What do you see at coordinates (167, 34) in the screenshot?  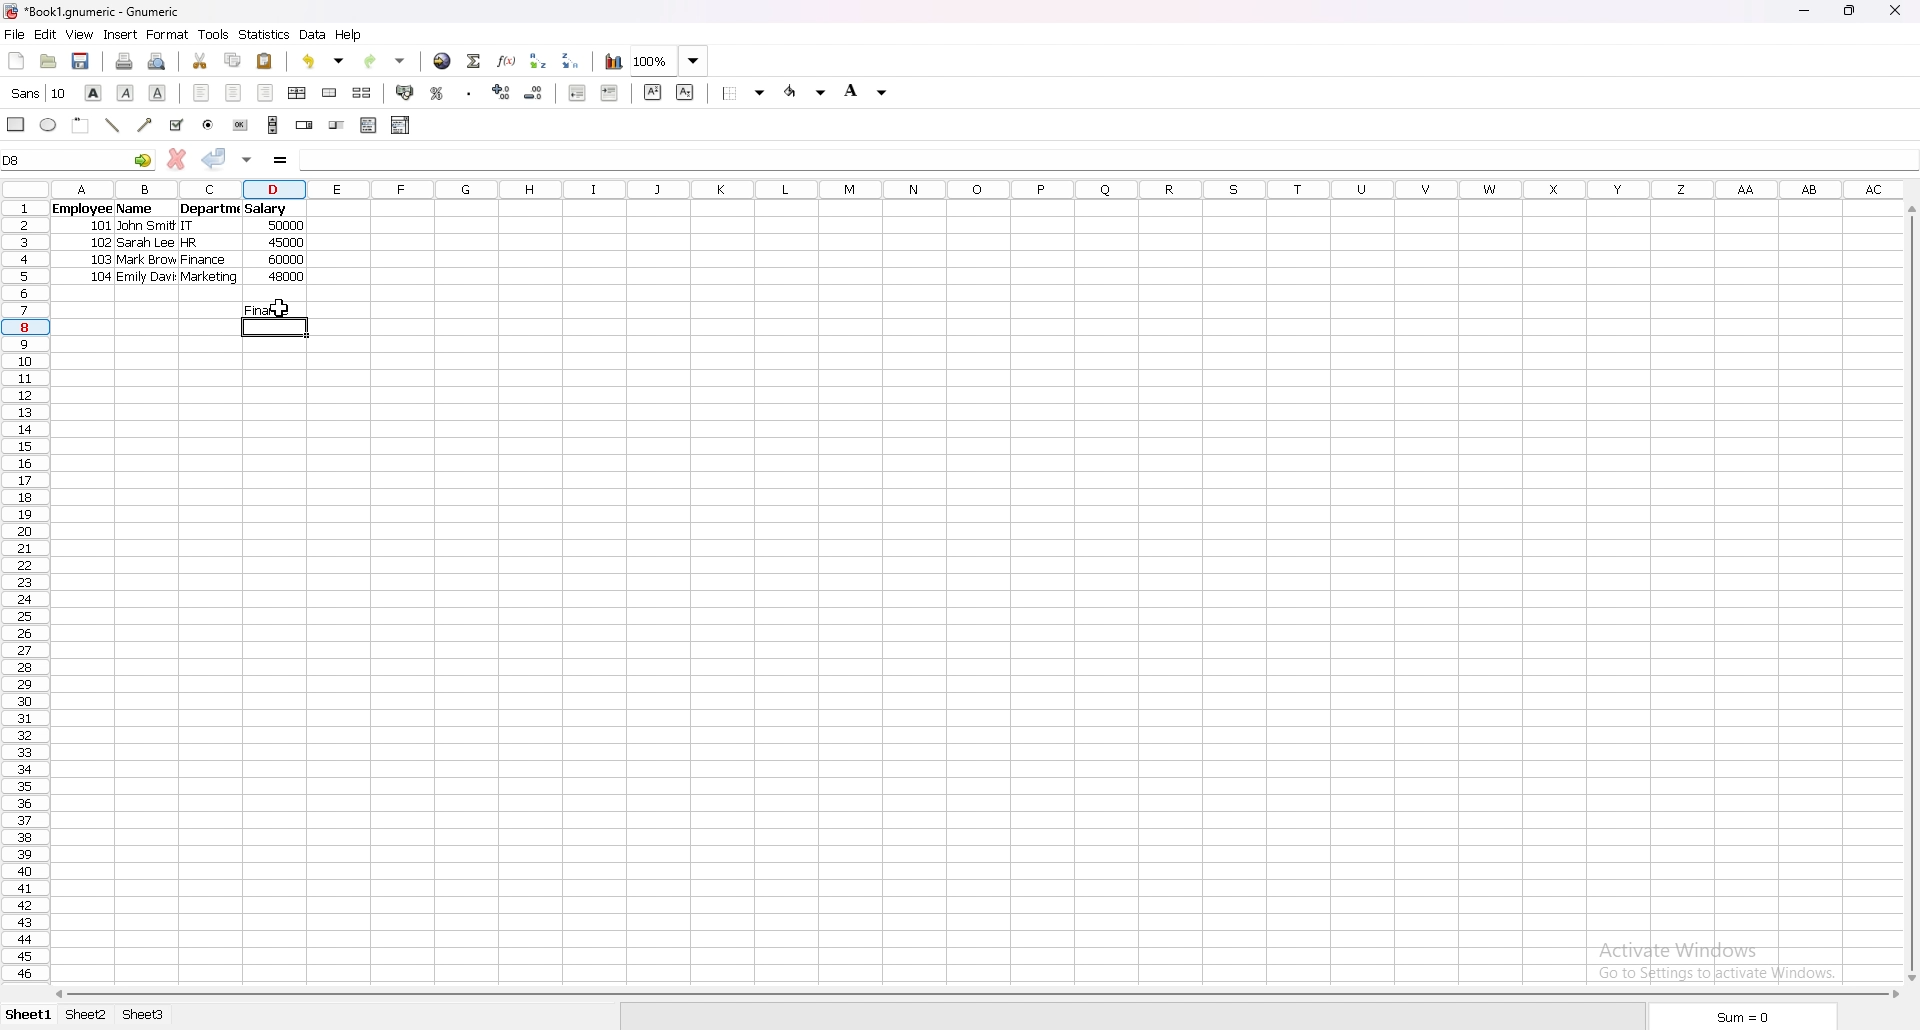 I see `format` at bounding box center [167, 34].